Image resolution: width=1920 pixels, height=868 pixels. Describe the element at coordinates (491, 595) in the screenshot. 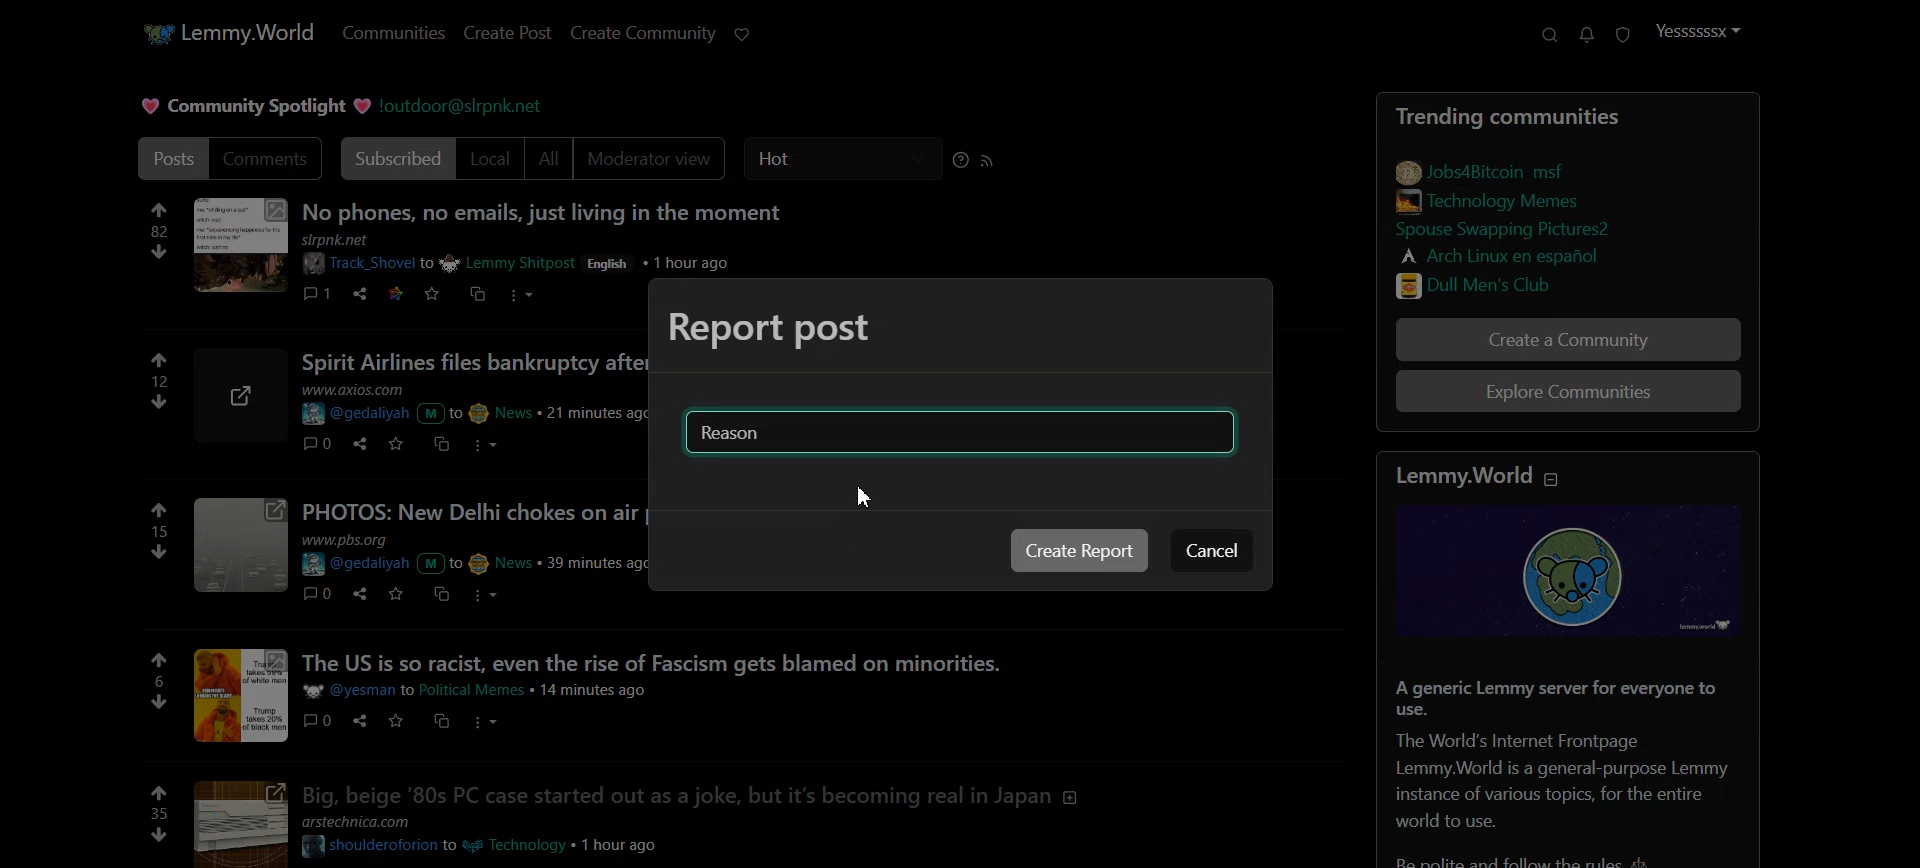

I see `more` at that location.